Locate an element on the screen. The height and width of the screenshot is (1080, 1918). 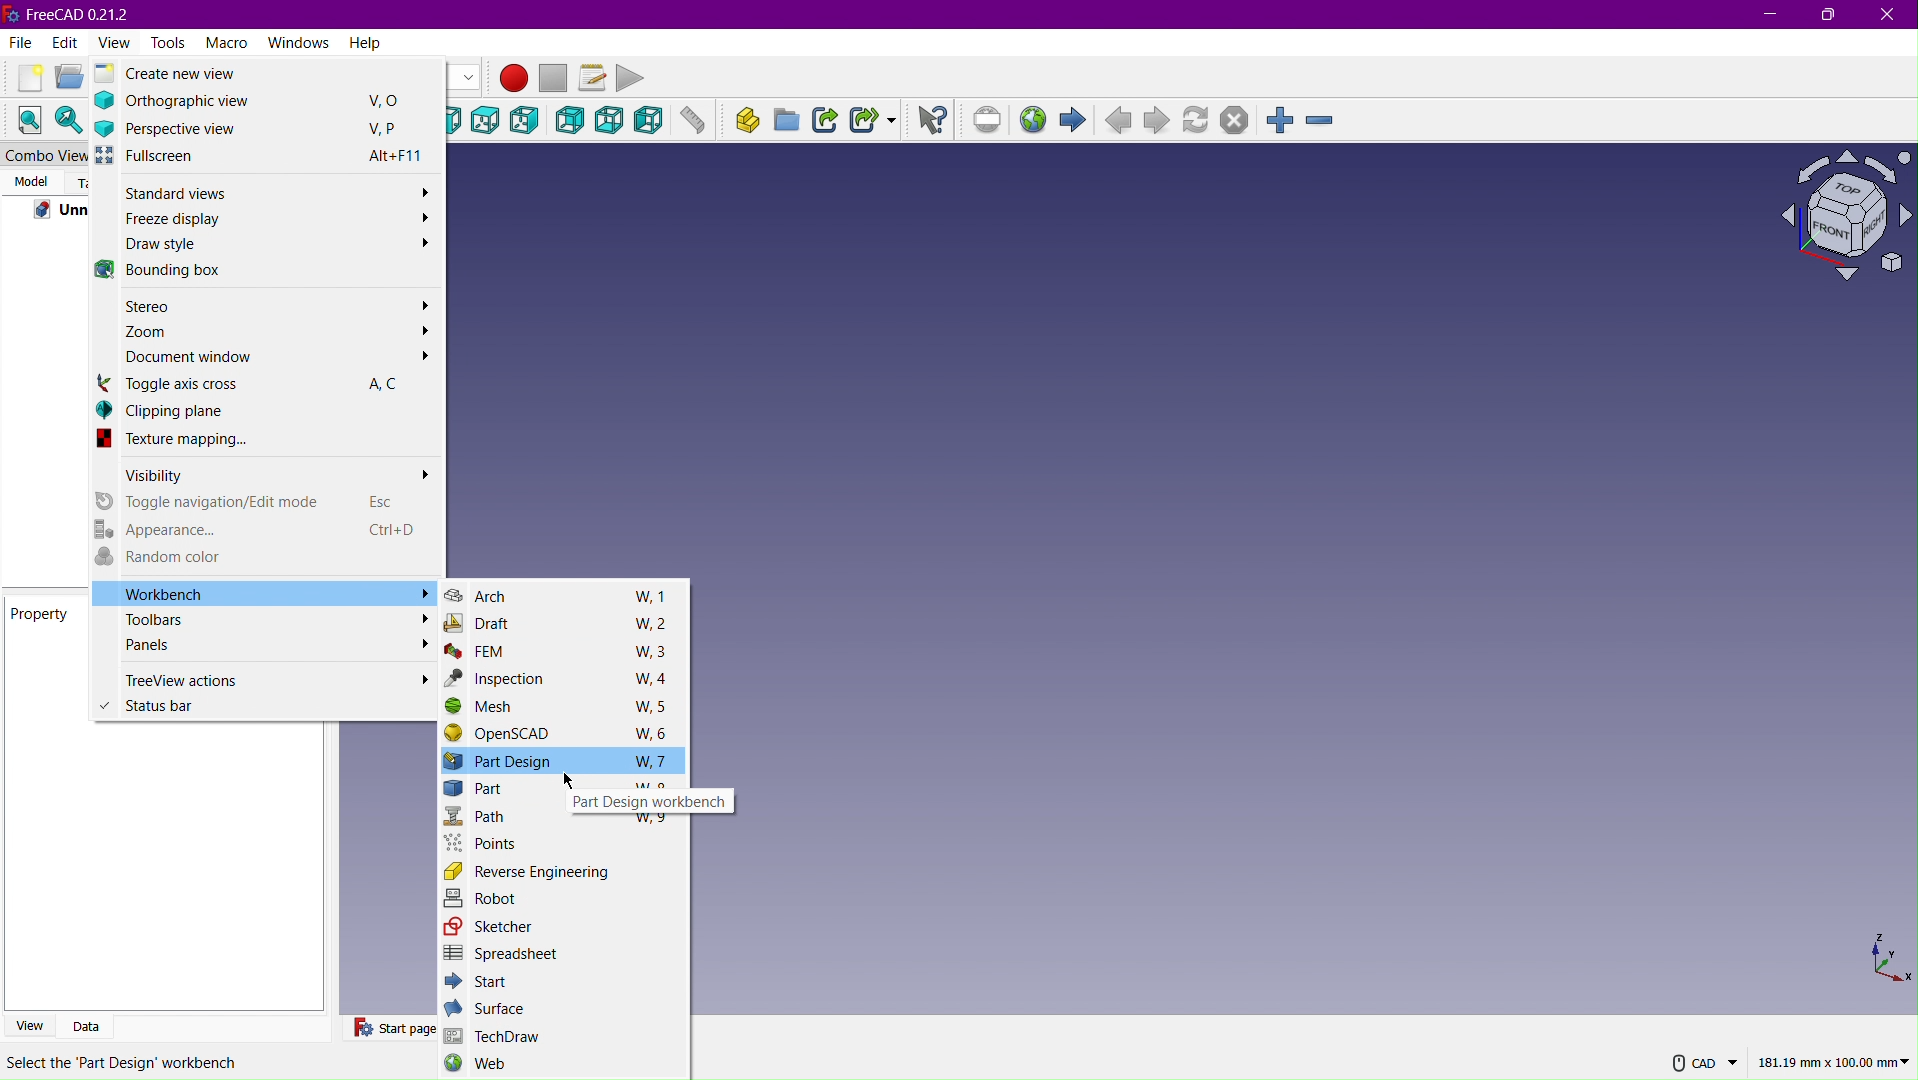
Sketcher is located at coordinates (491, 931).